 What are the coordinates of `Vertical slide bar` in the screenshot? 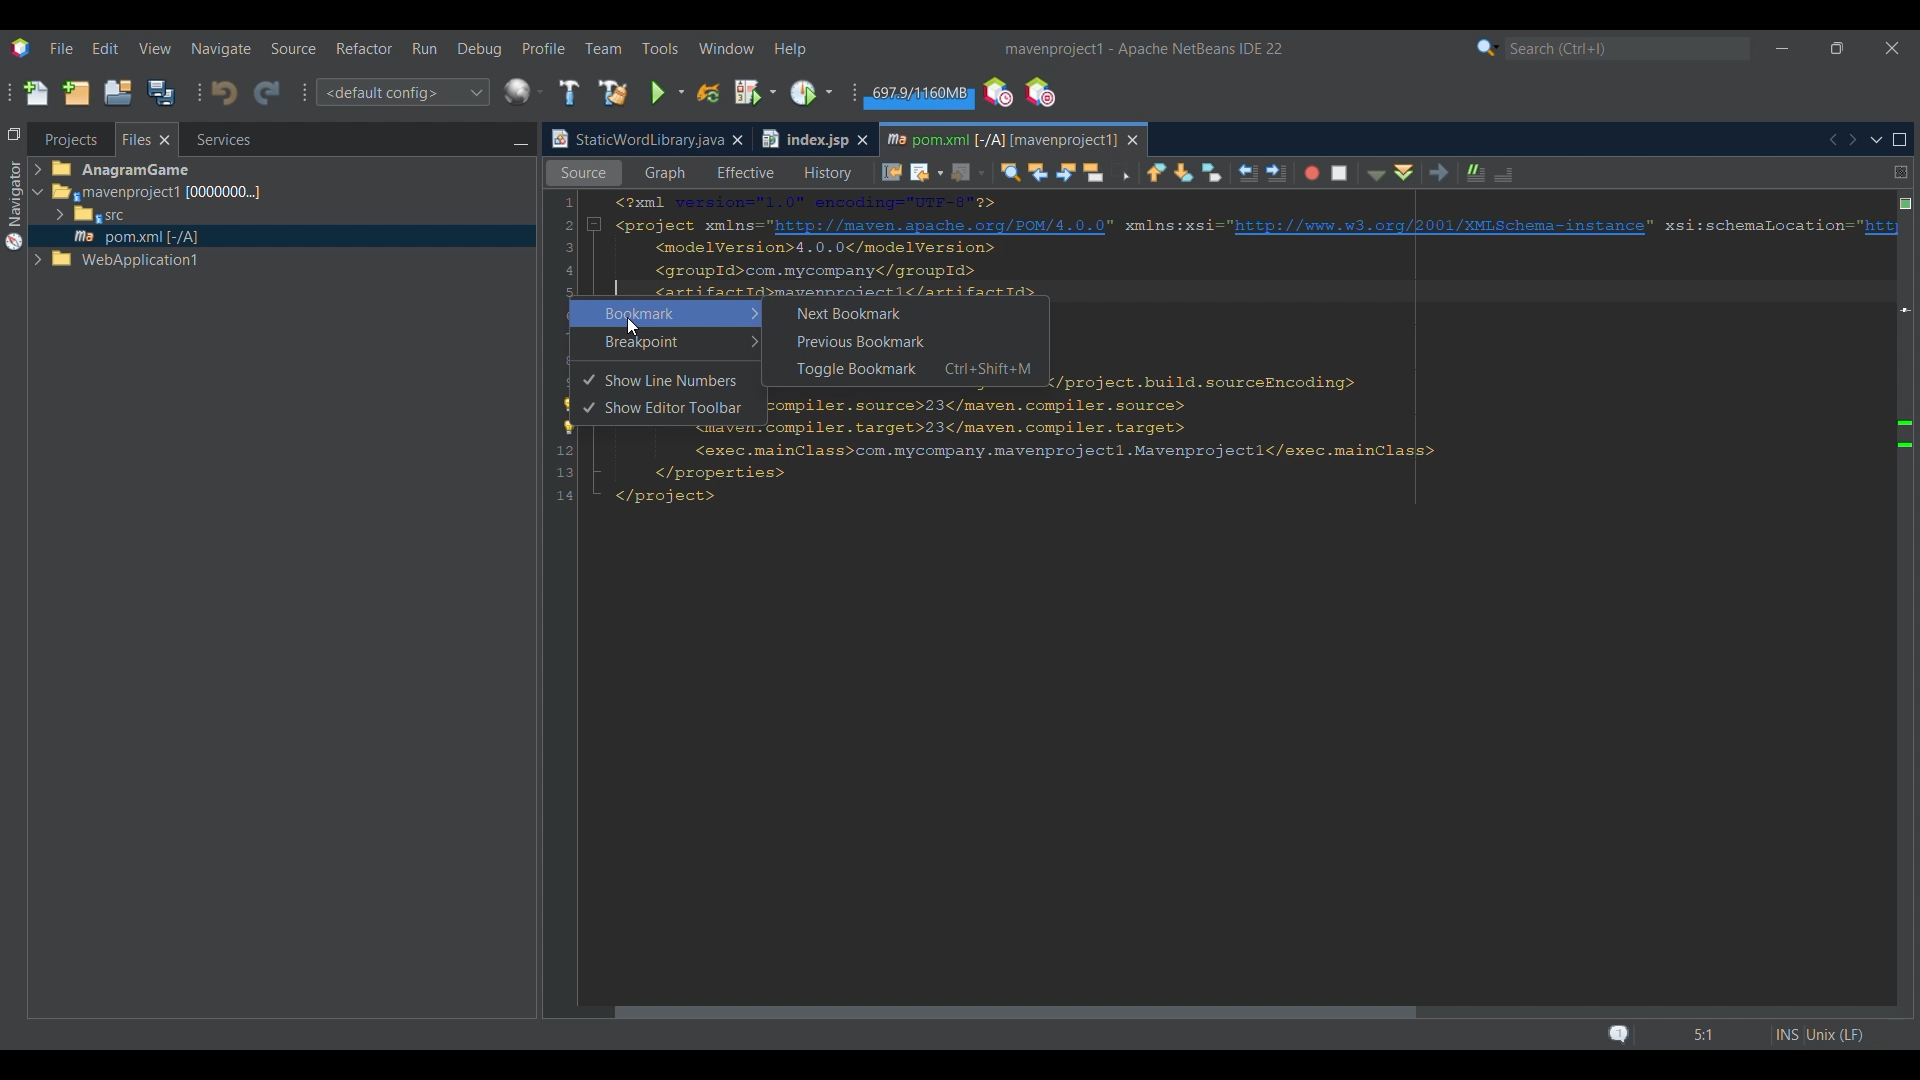 It's located at (1894, 608).